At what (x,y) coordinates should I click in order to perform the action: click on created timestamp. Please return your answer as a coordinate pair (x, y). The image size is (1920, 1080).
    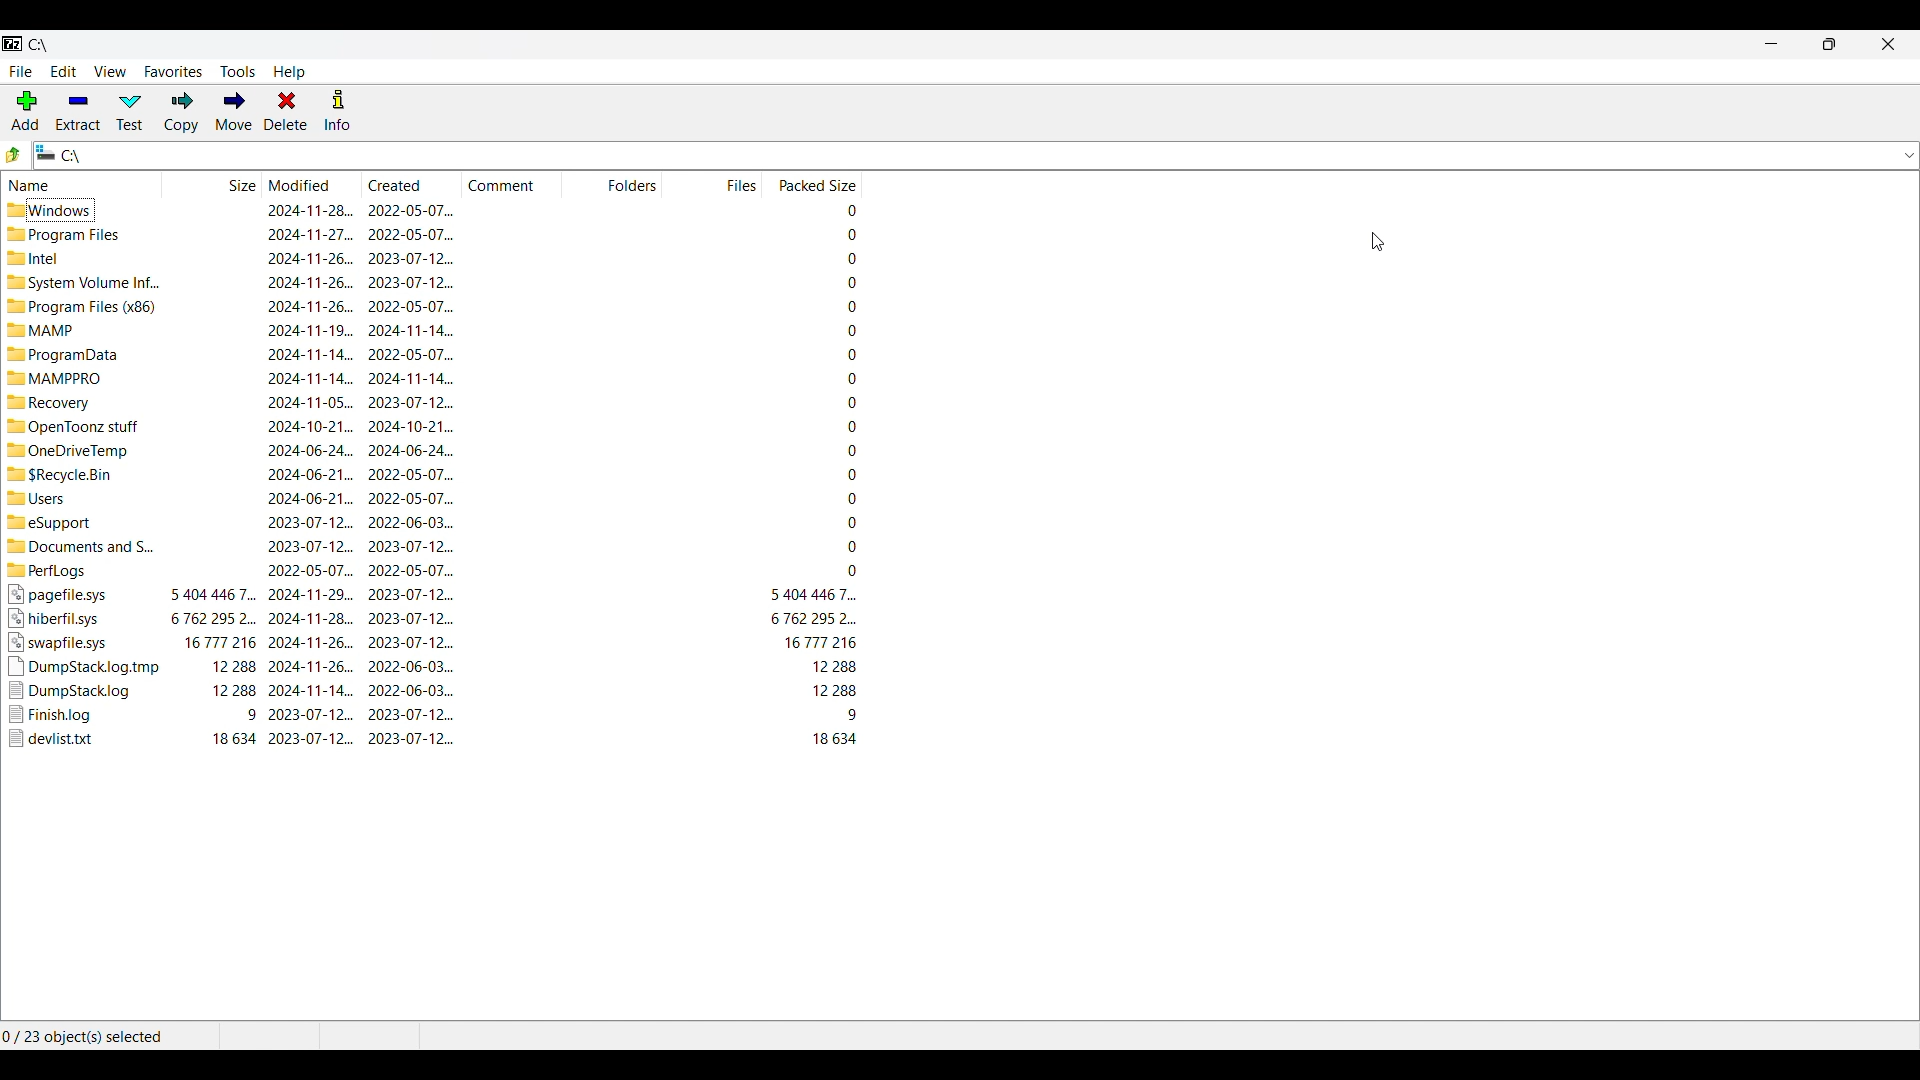
    Looking at the image, I should click on (412, 473).